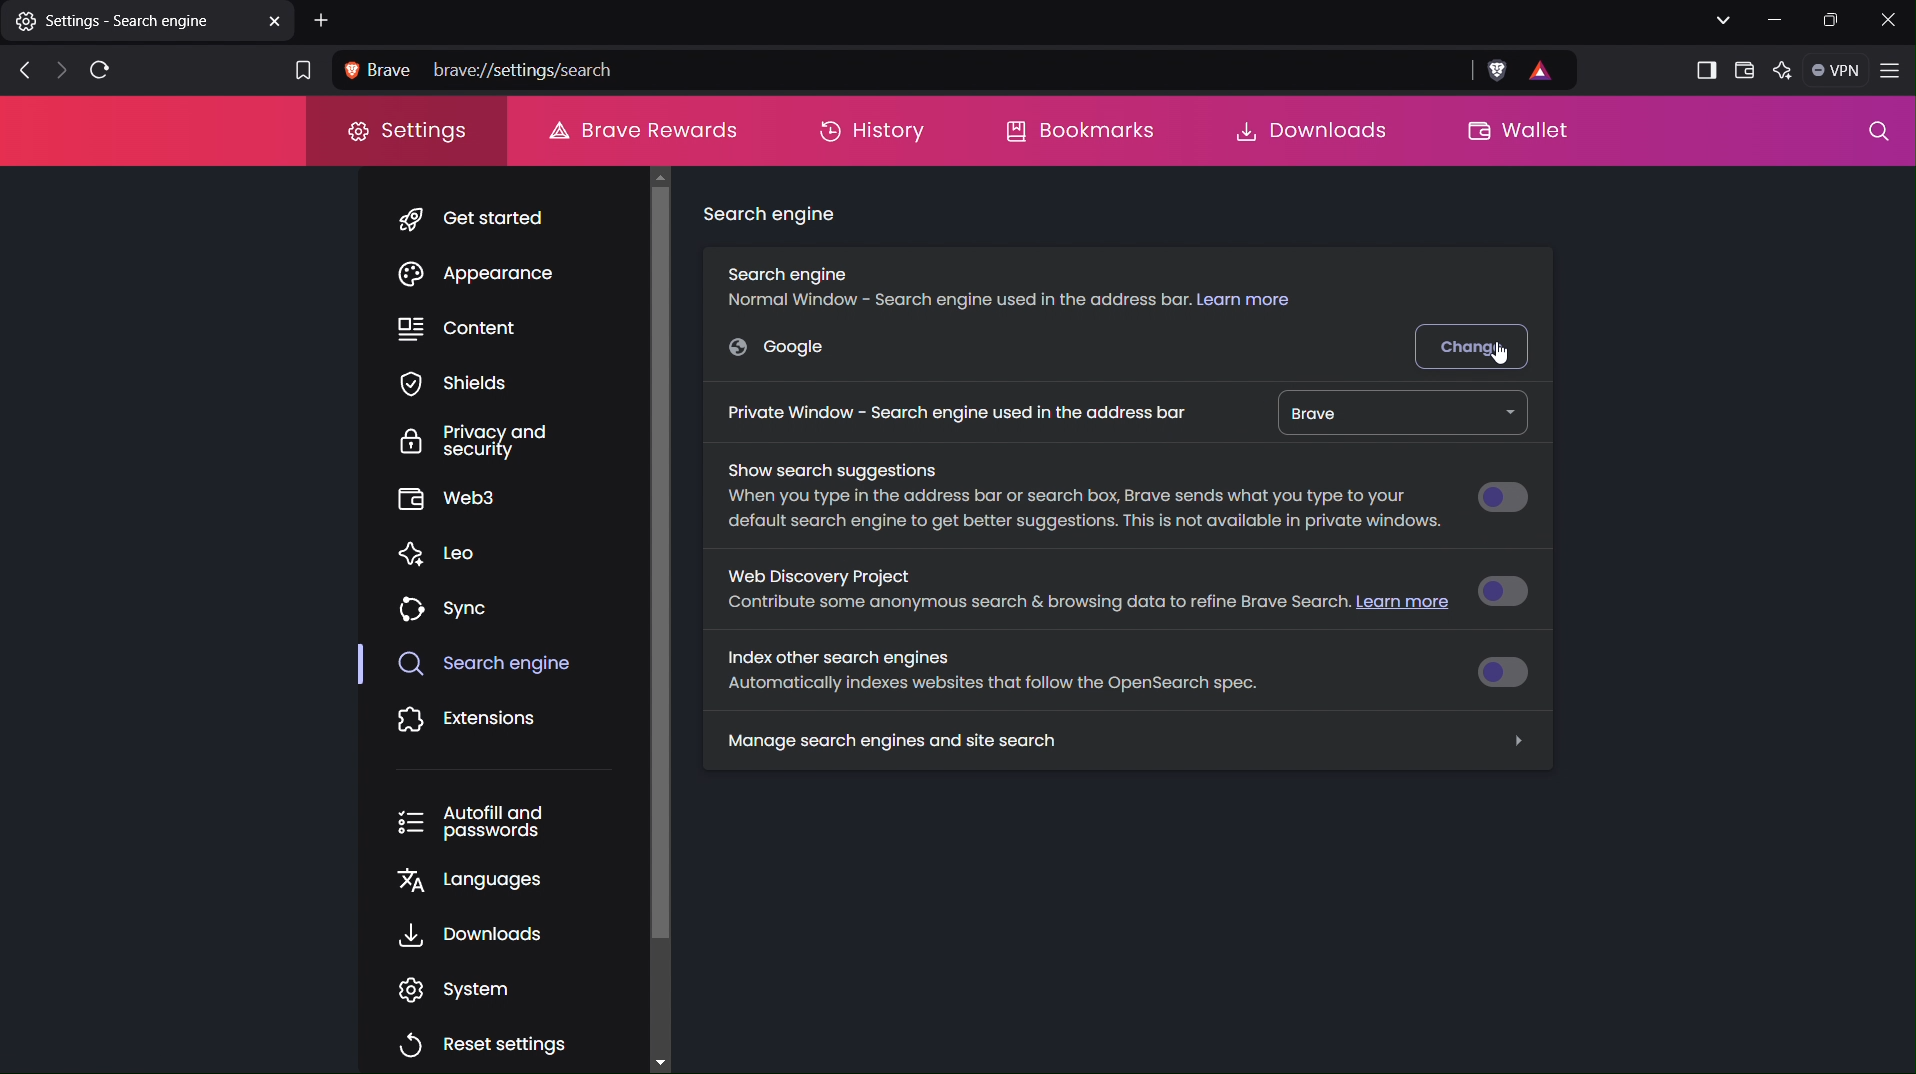  What do you see at coordinates (872, 130) in the screenshot?
I see `History` at bounding box center [872, 130].